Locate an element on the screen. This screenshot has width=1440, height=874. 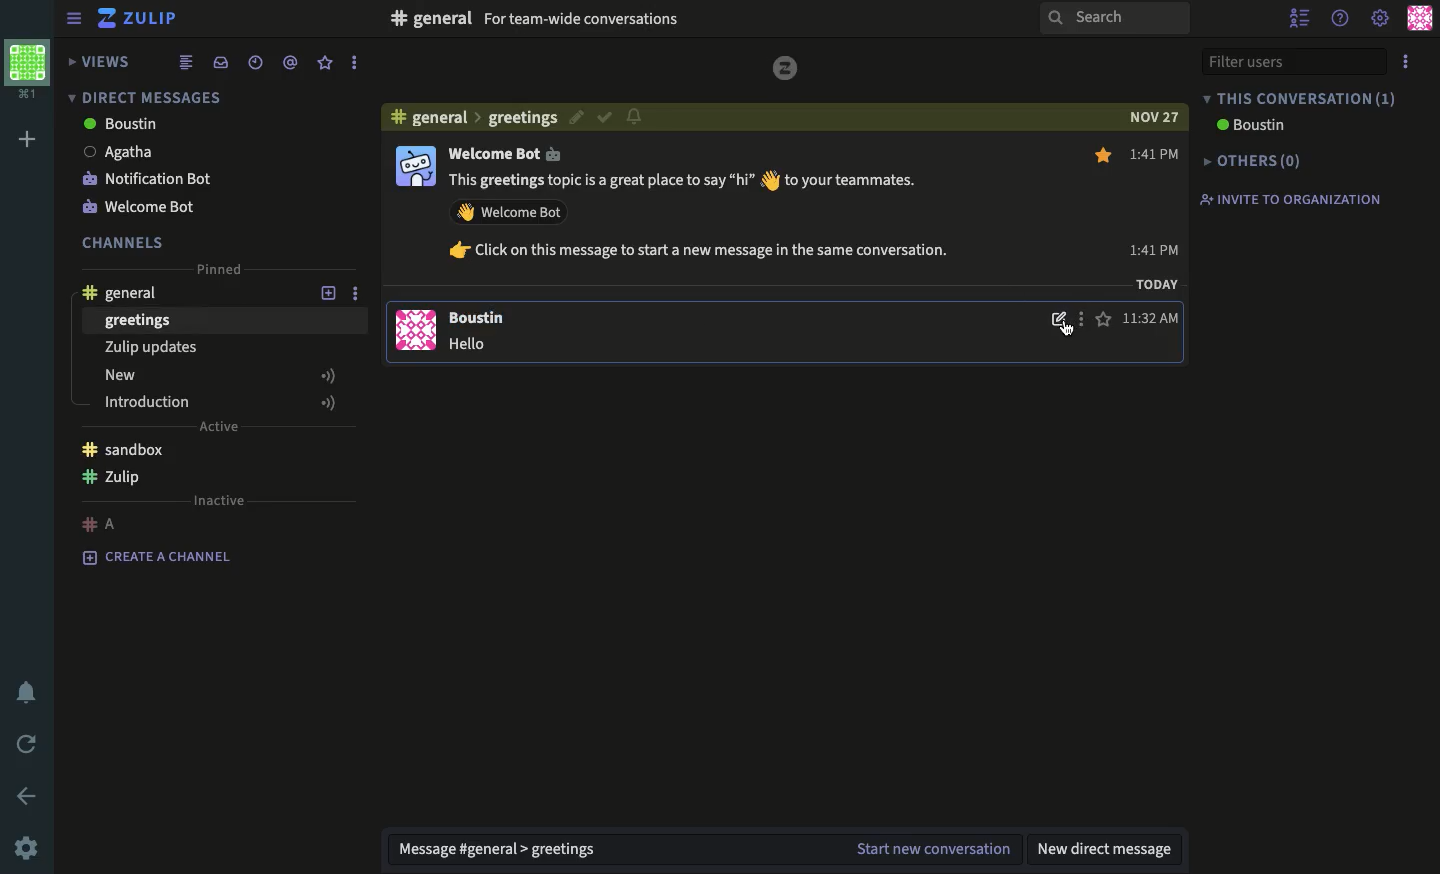
Hello is located at coordinates (474, 346).